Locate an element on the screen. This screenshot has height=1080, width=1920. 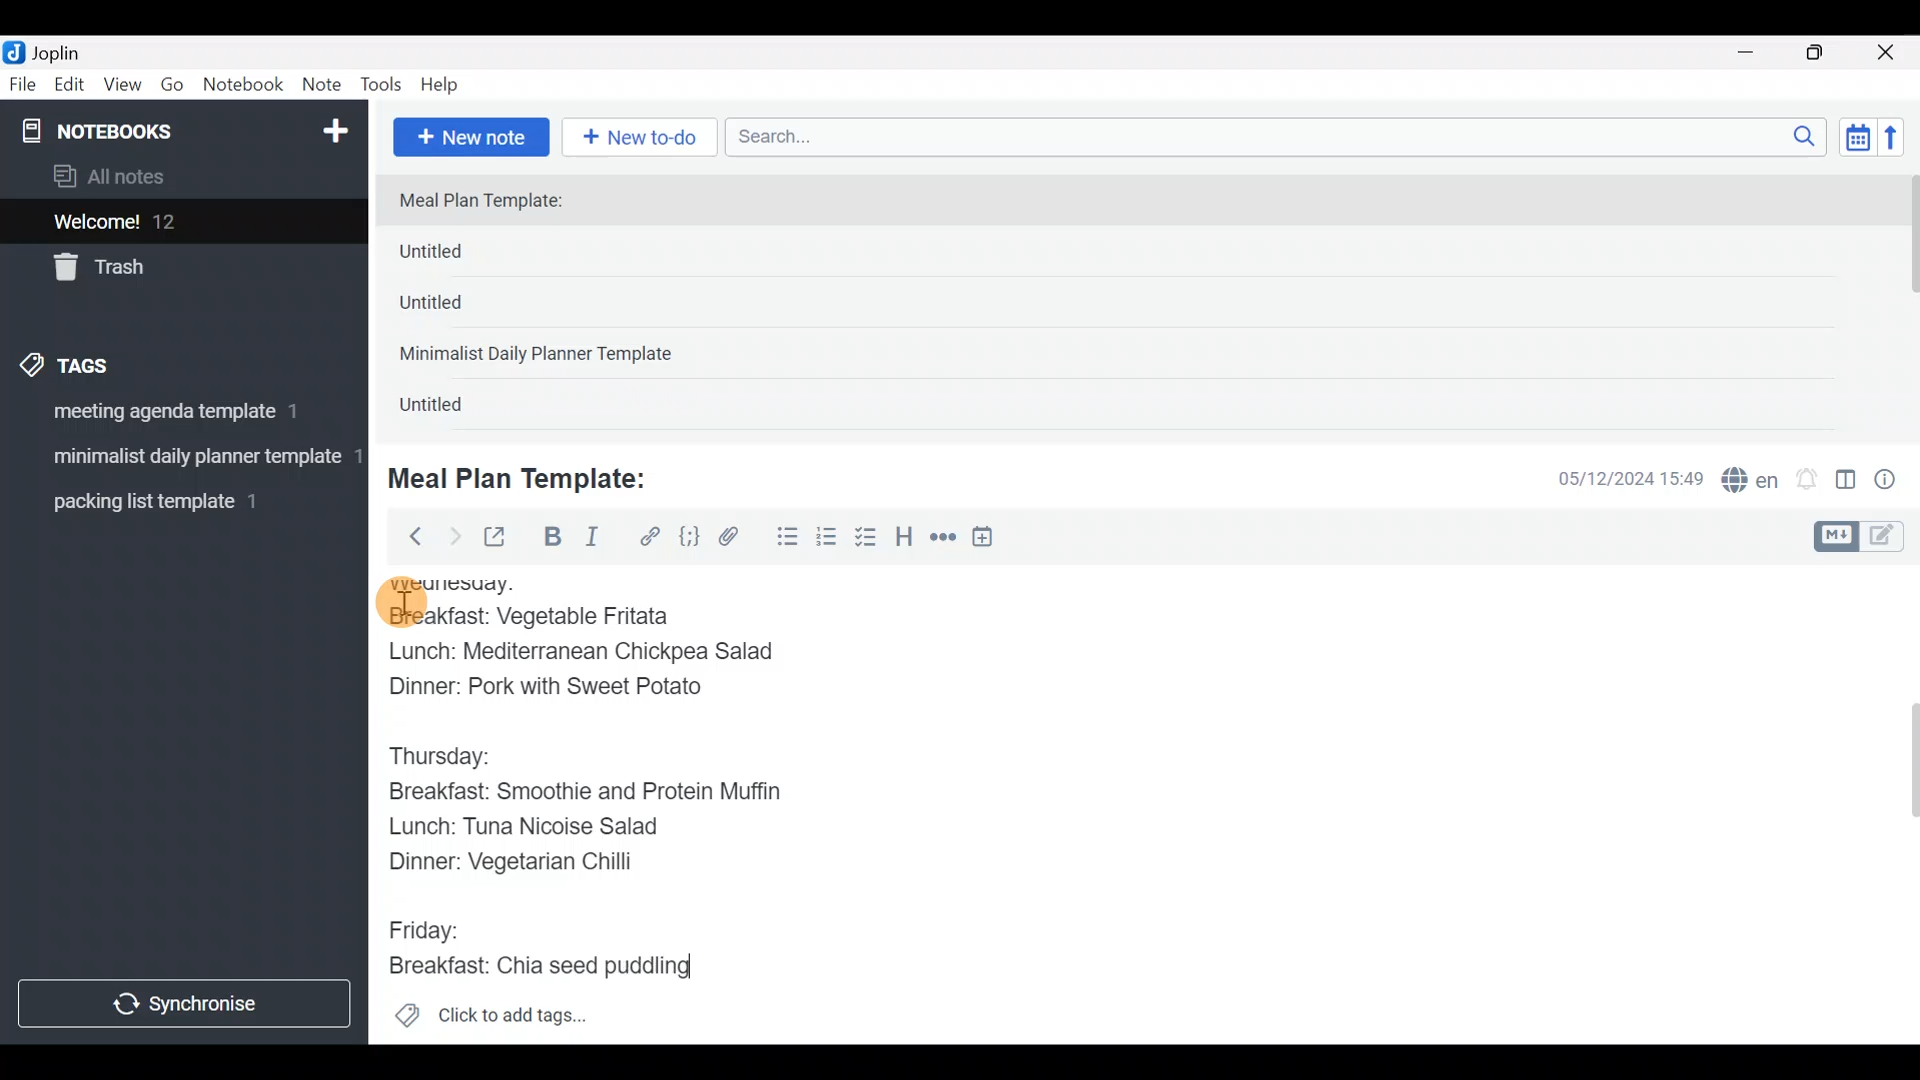
Trash is located at coordinates (172, 269).